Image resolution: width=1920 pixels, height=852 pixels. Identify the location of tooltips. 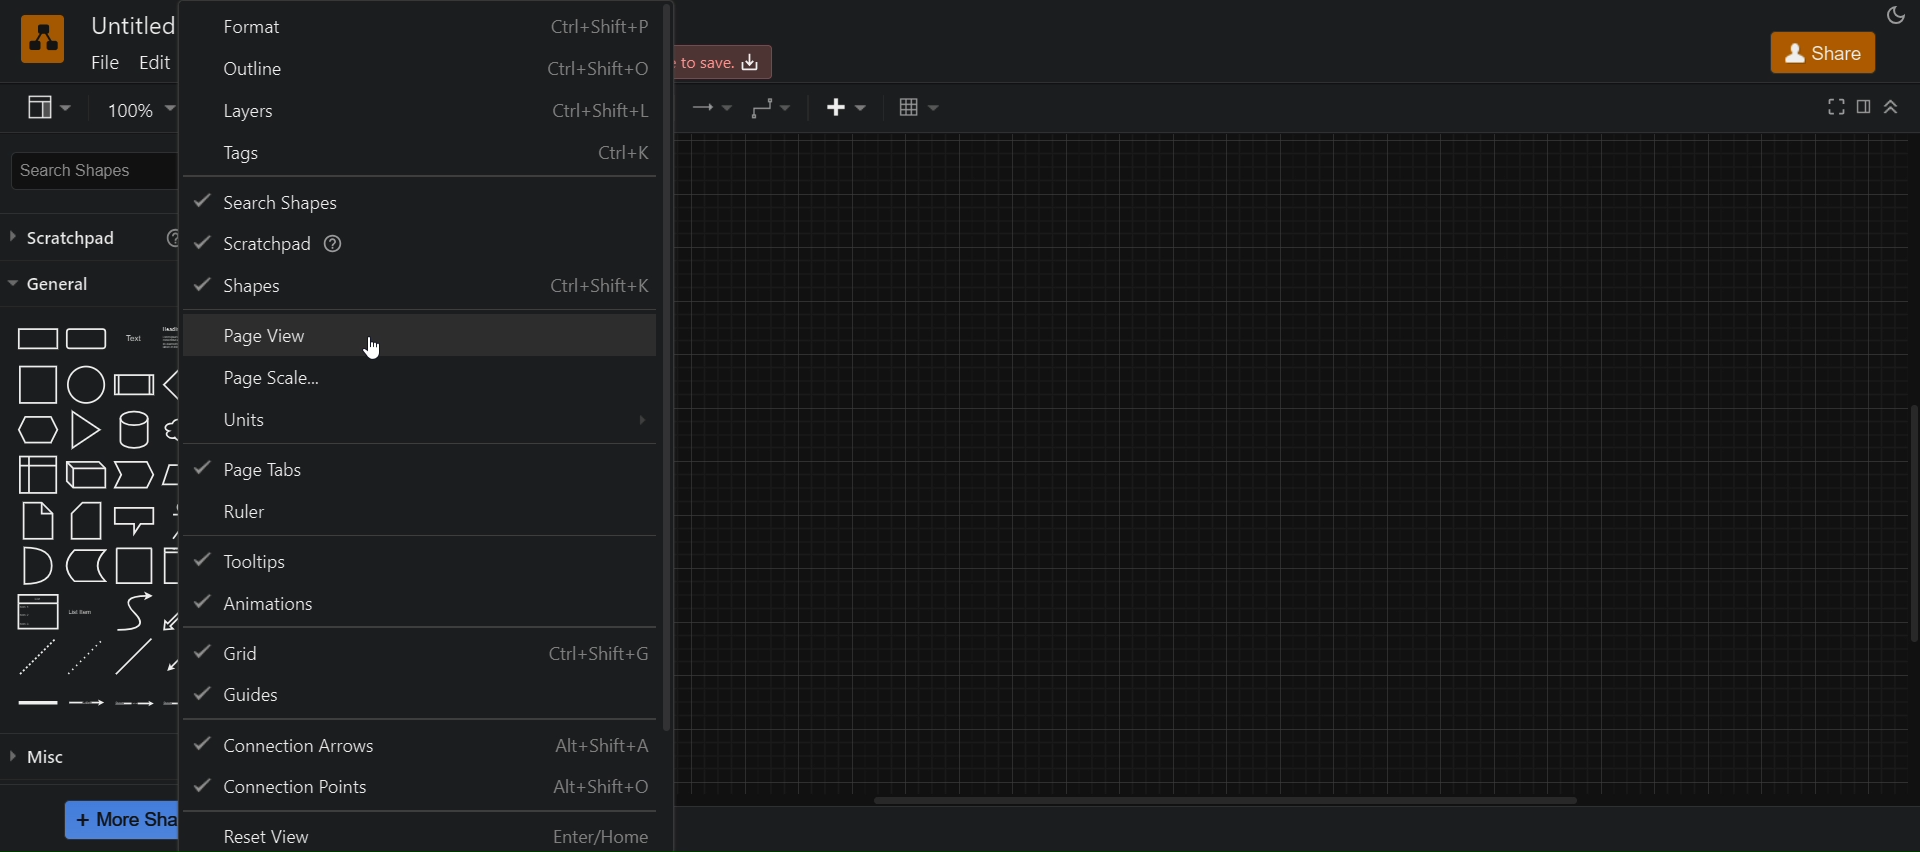
(423, 560).